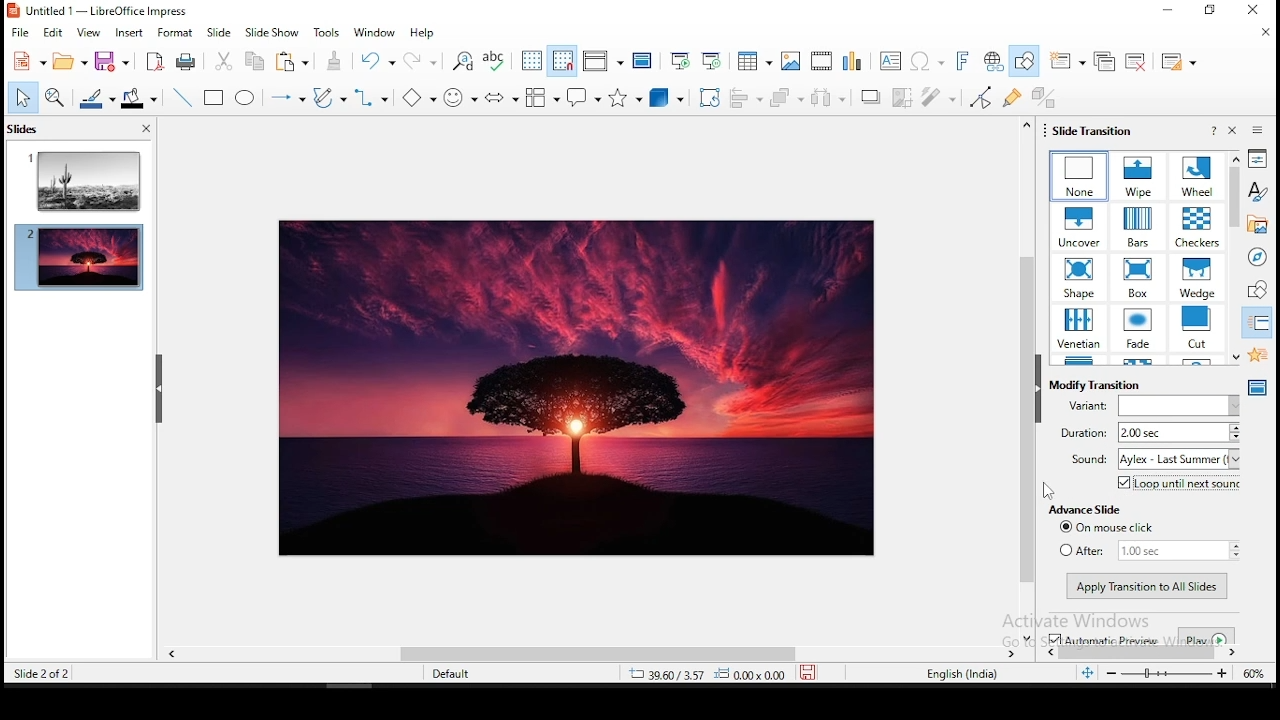 This screenshot has width=1280, height=720. I want to click on transition effects, so click(1196, 226).